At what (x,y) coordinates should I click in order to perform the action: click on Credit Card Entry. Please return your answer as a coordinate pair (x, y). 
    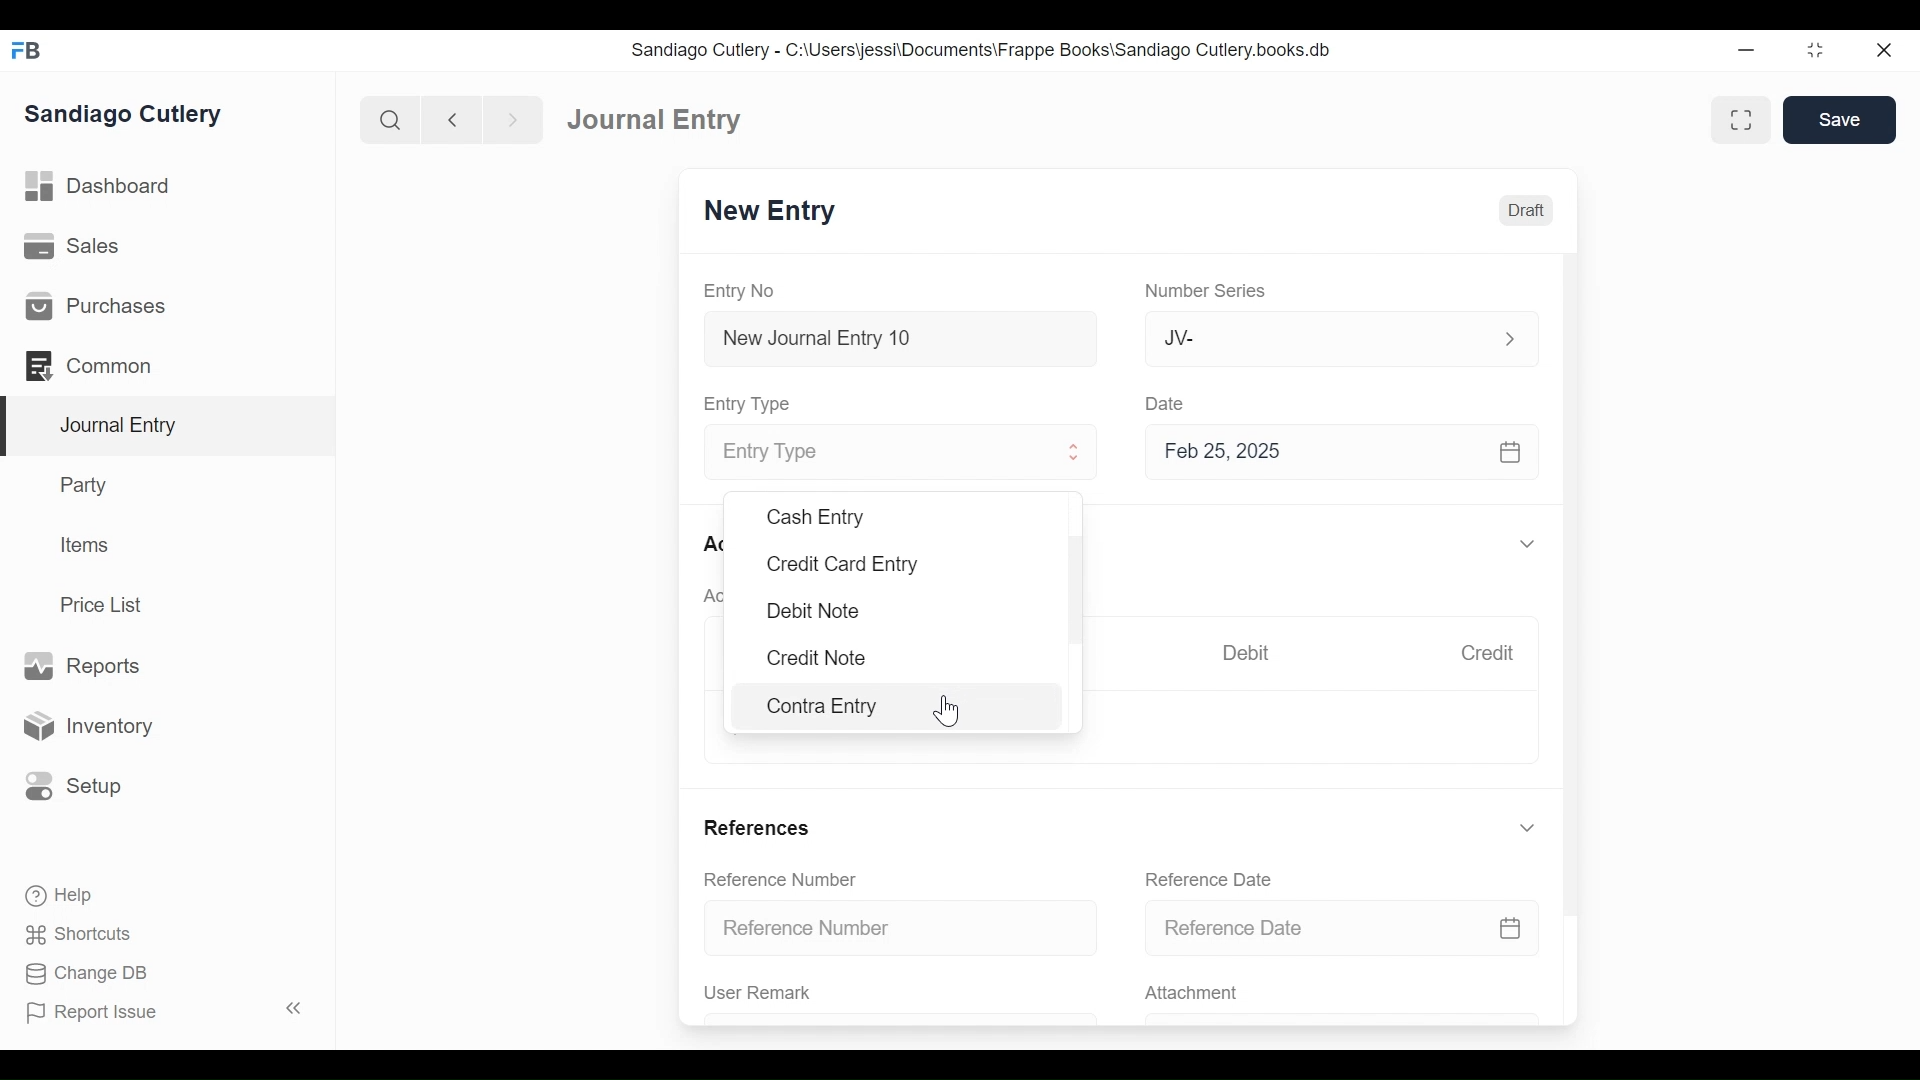
    Looking at the image, I should click on (852, 566).